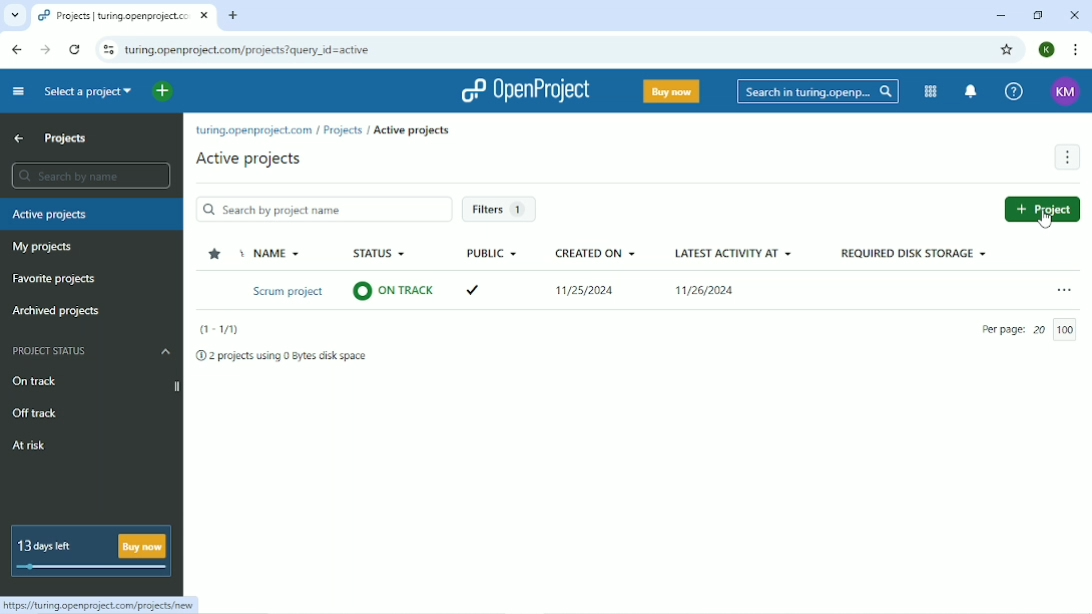 The height and width of the screenshot is (614, 1092). I want to click on K, so click(1048, 50).